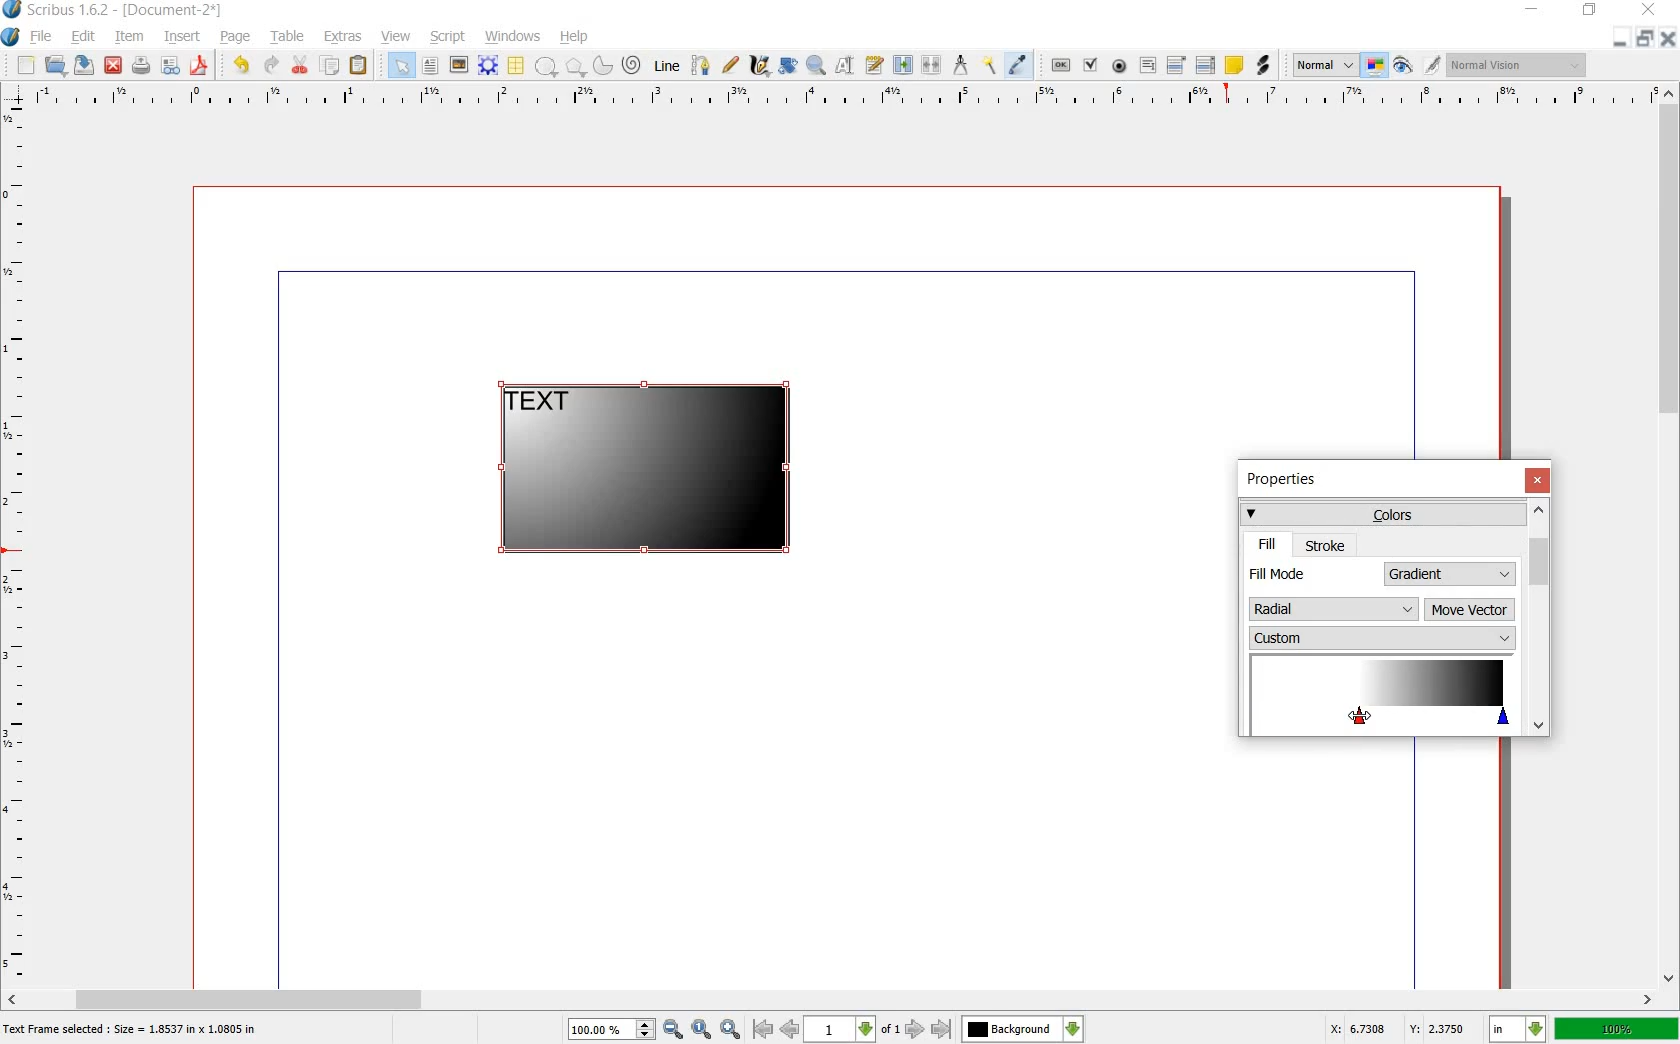  I want to click on scrollbar, so click(1538, 617).